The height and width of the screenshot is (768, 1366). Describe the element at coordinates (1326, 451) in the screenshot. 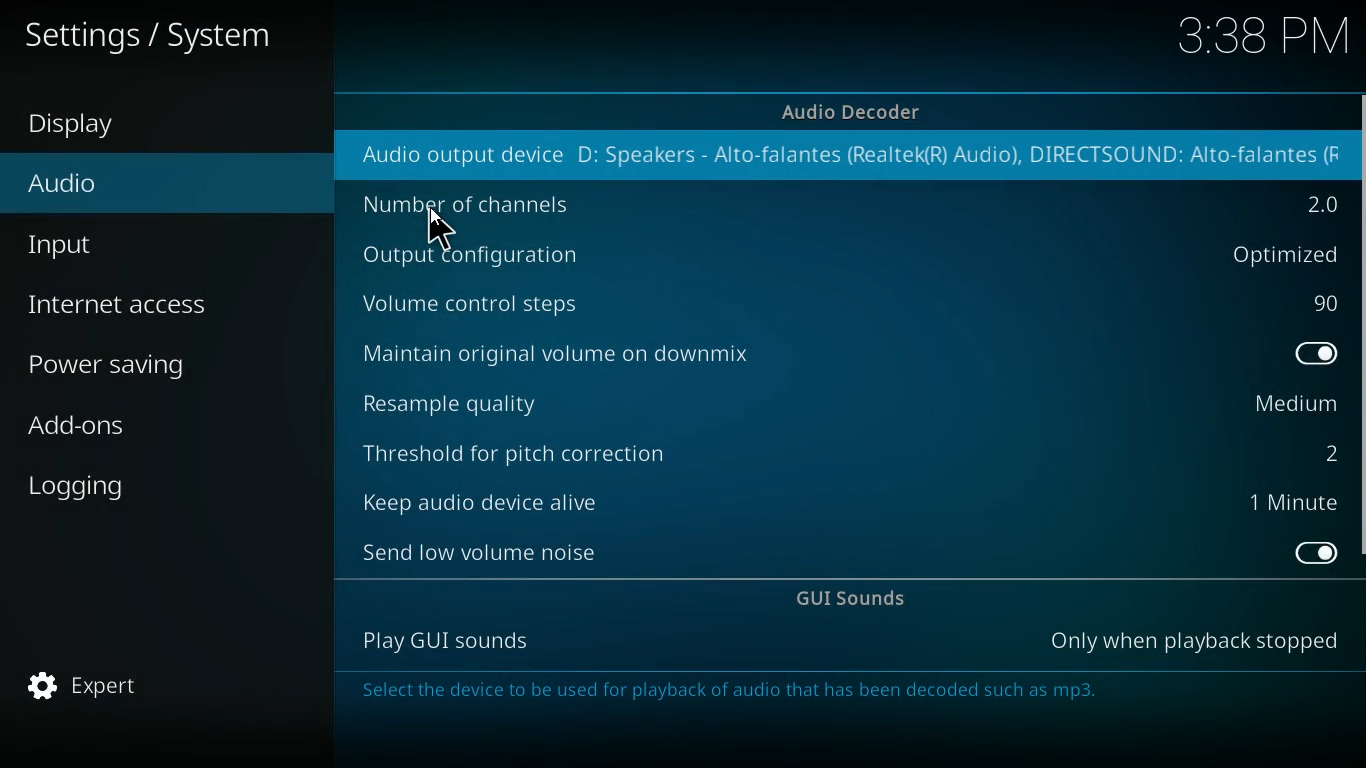

I see `option` at that location.